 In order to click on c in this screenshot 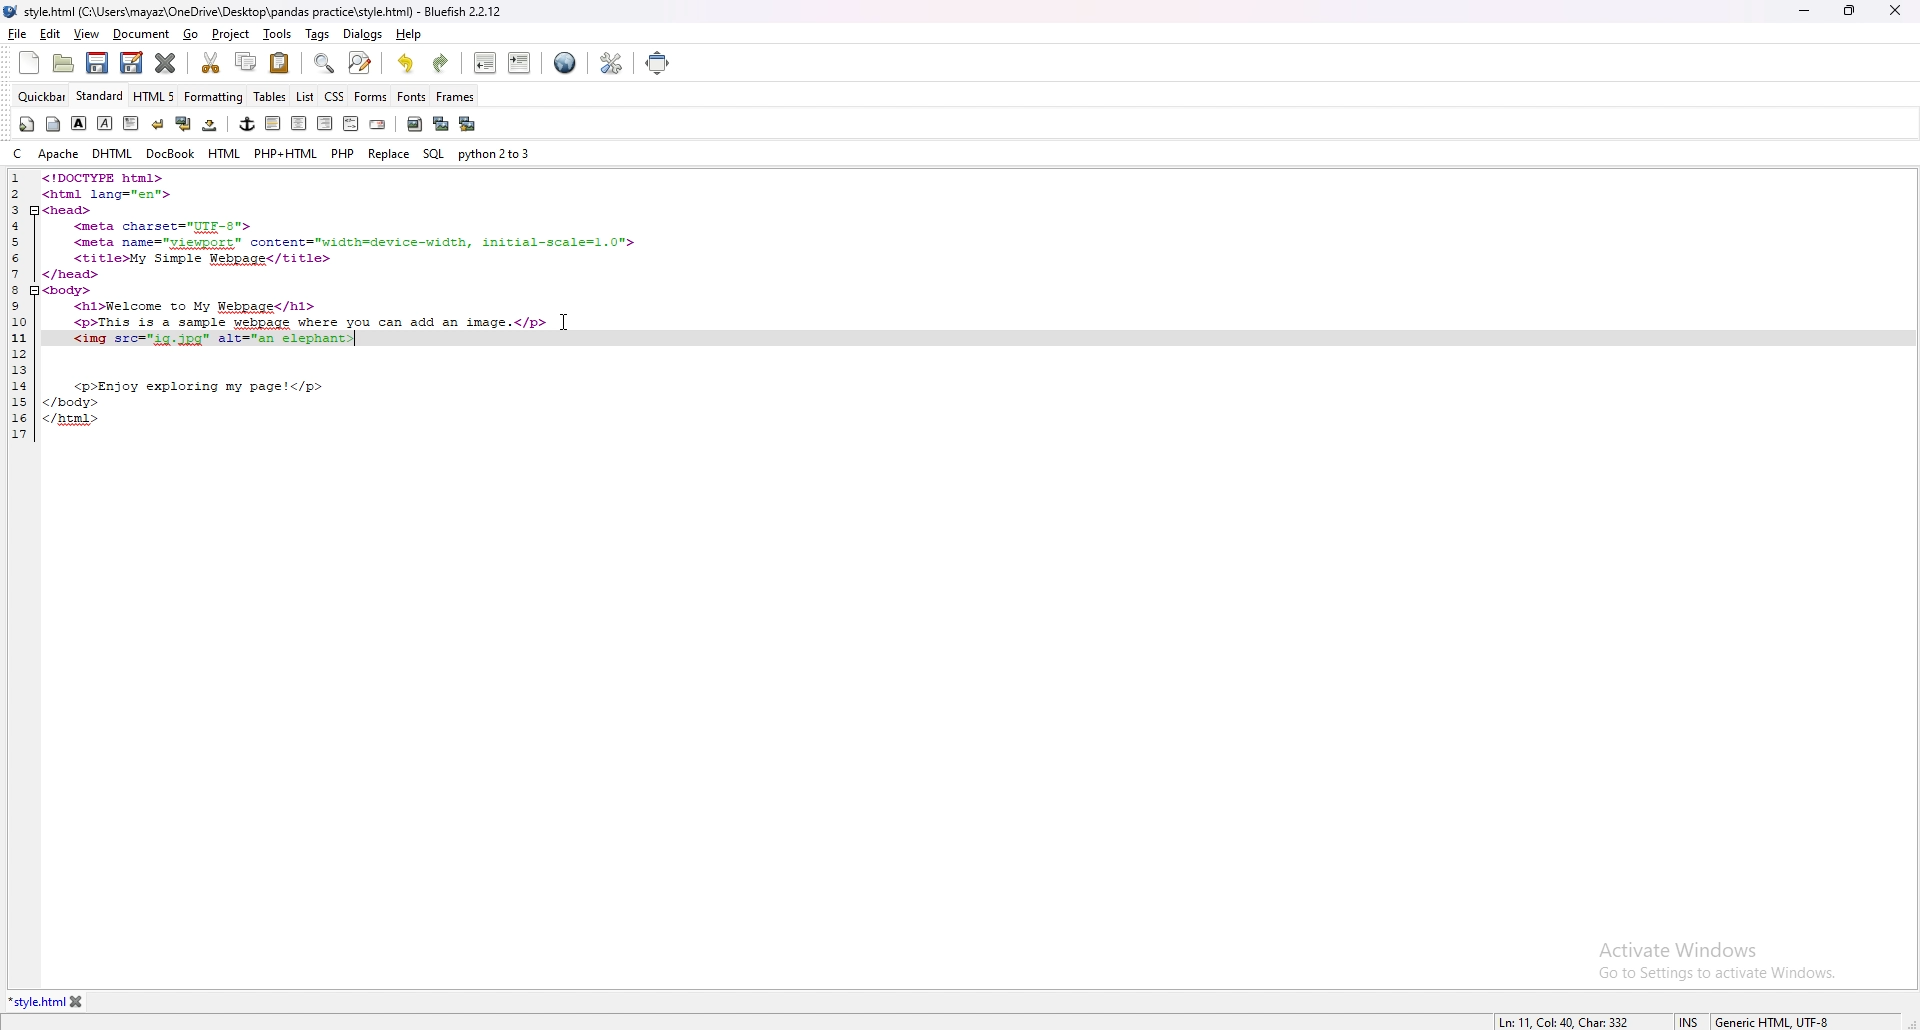, I will do `click(20, 153)`.